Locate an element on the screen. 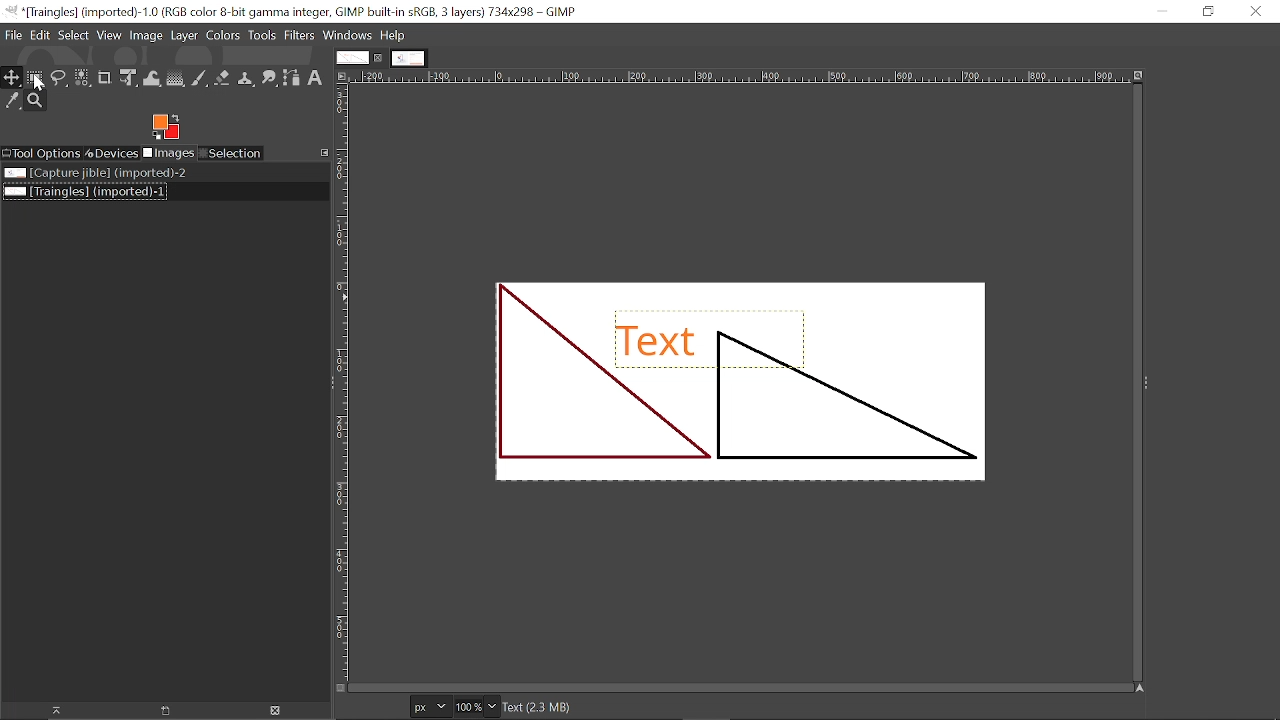  Raise this image display is located at coordinates (54, 710).